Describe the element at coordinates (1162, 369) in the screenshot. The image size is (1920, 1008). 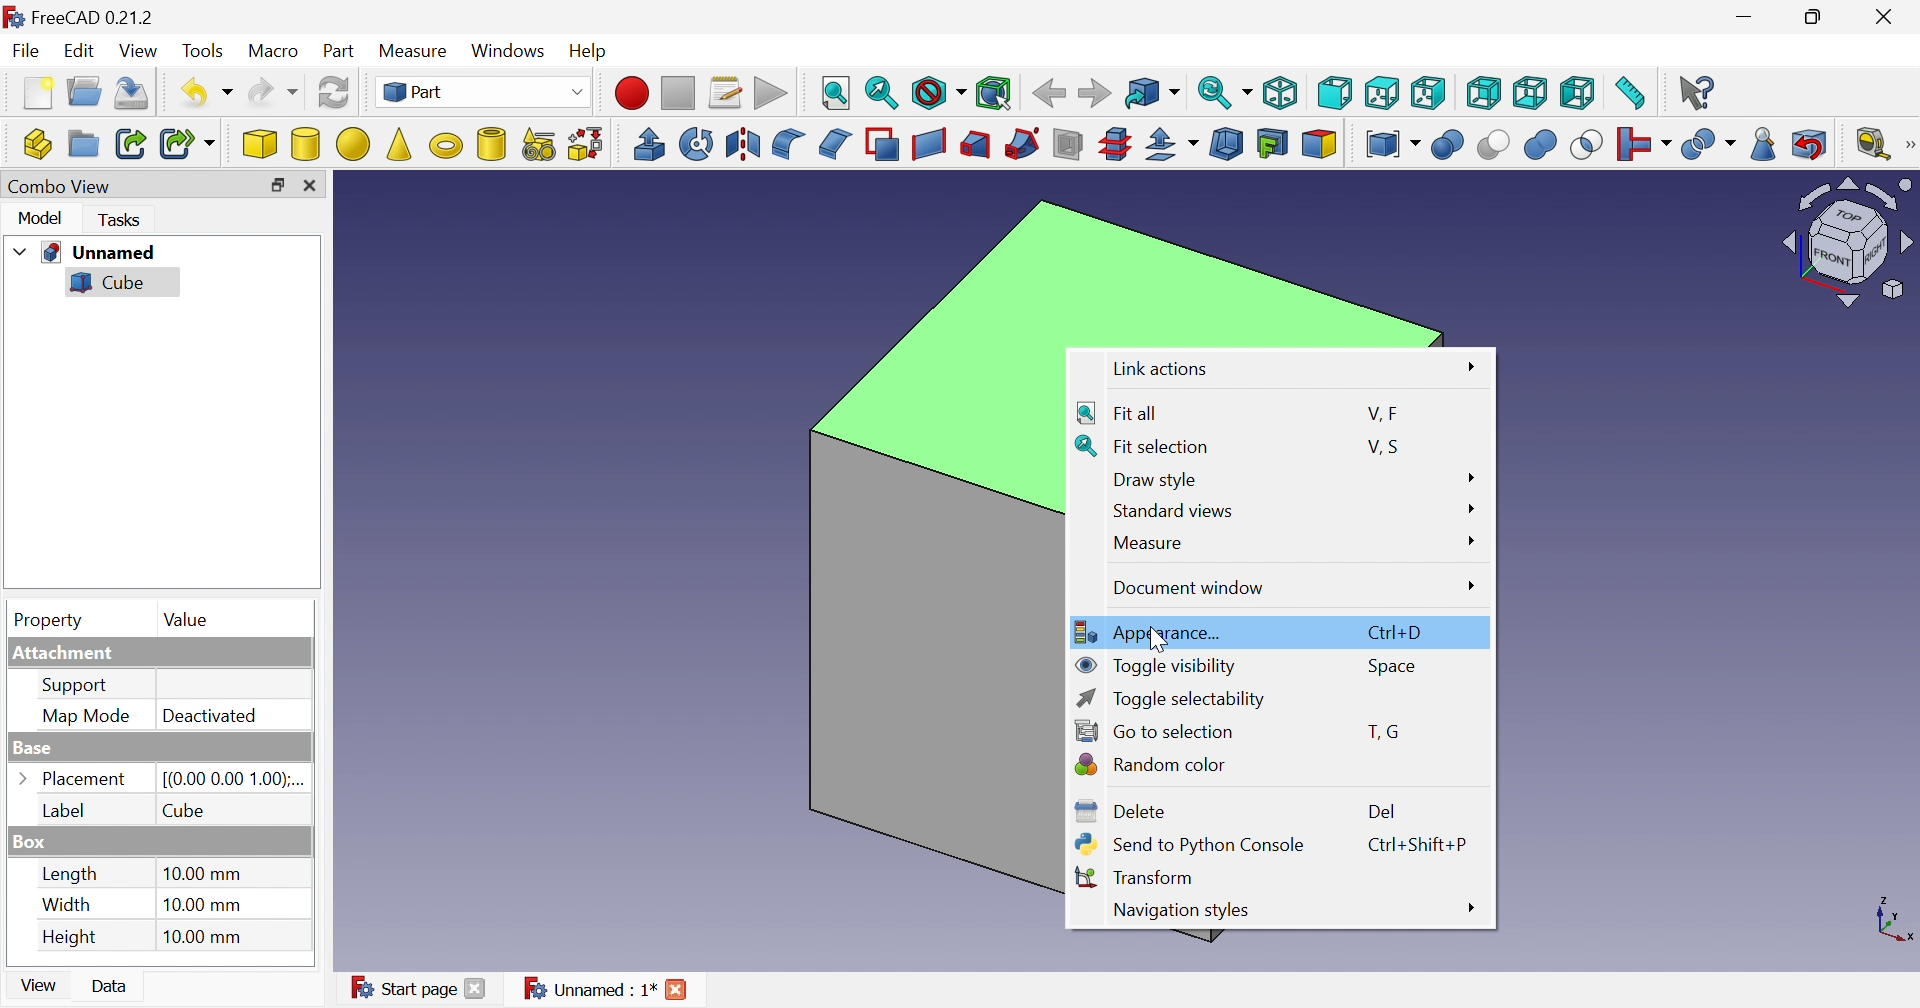
I see `Link actions` at that location.